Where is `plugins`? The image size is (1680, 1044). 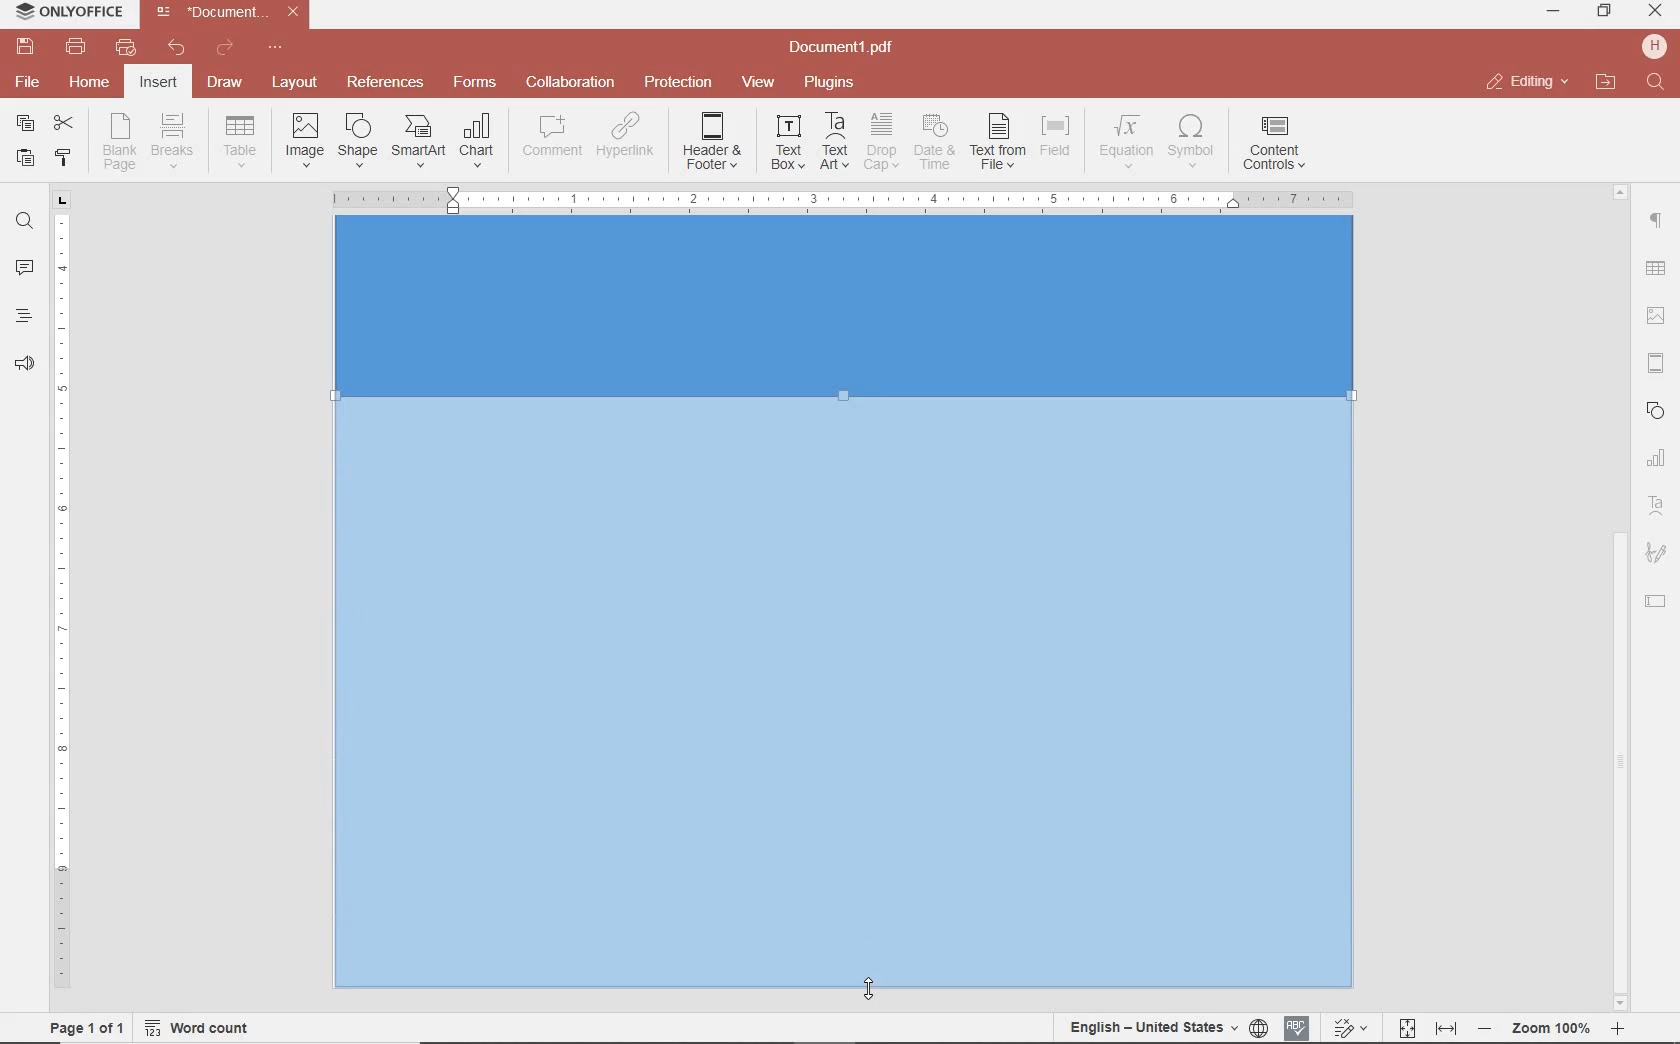 plugins is located at coordinates (833, 83).